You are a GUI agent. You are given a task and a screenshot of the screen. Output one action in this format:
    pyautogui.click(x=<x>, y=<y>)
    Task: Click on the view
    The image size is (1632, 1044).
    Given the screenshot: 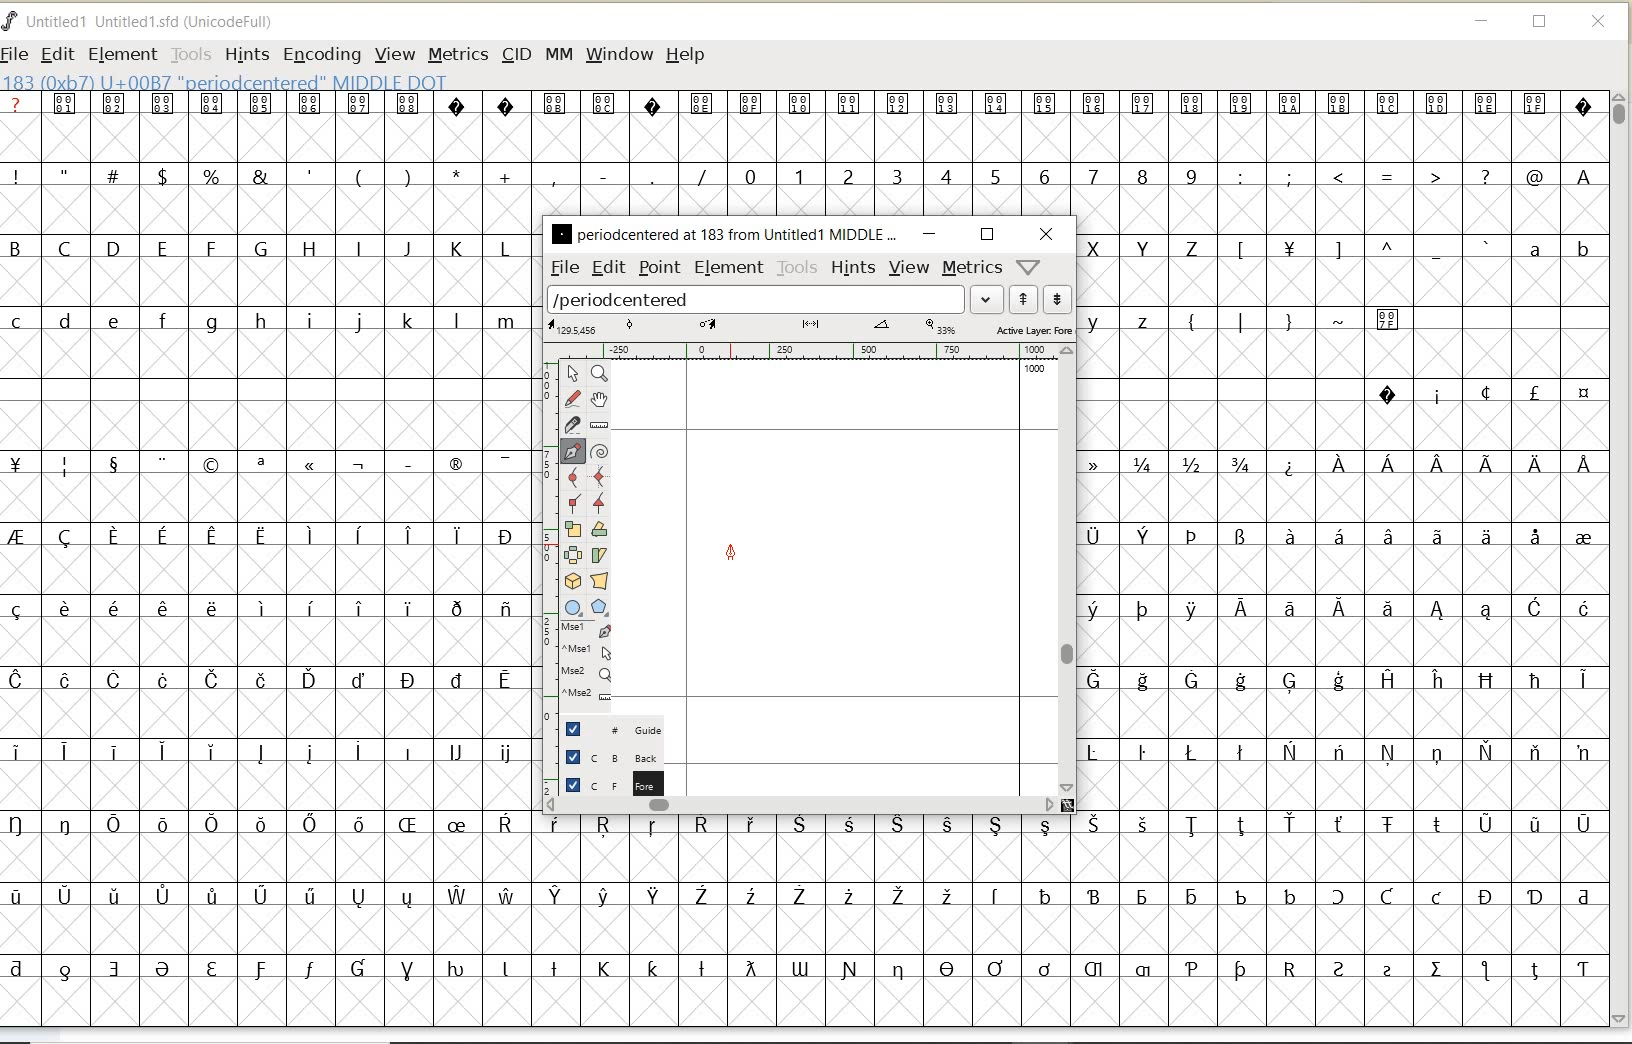 What is the action you would take?
    pyautogui.click(x=910, y=267)
    